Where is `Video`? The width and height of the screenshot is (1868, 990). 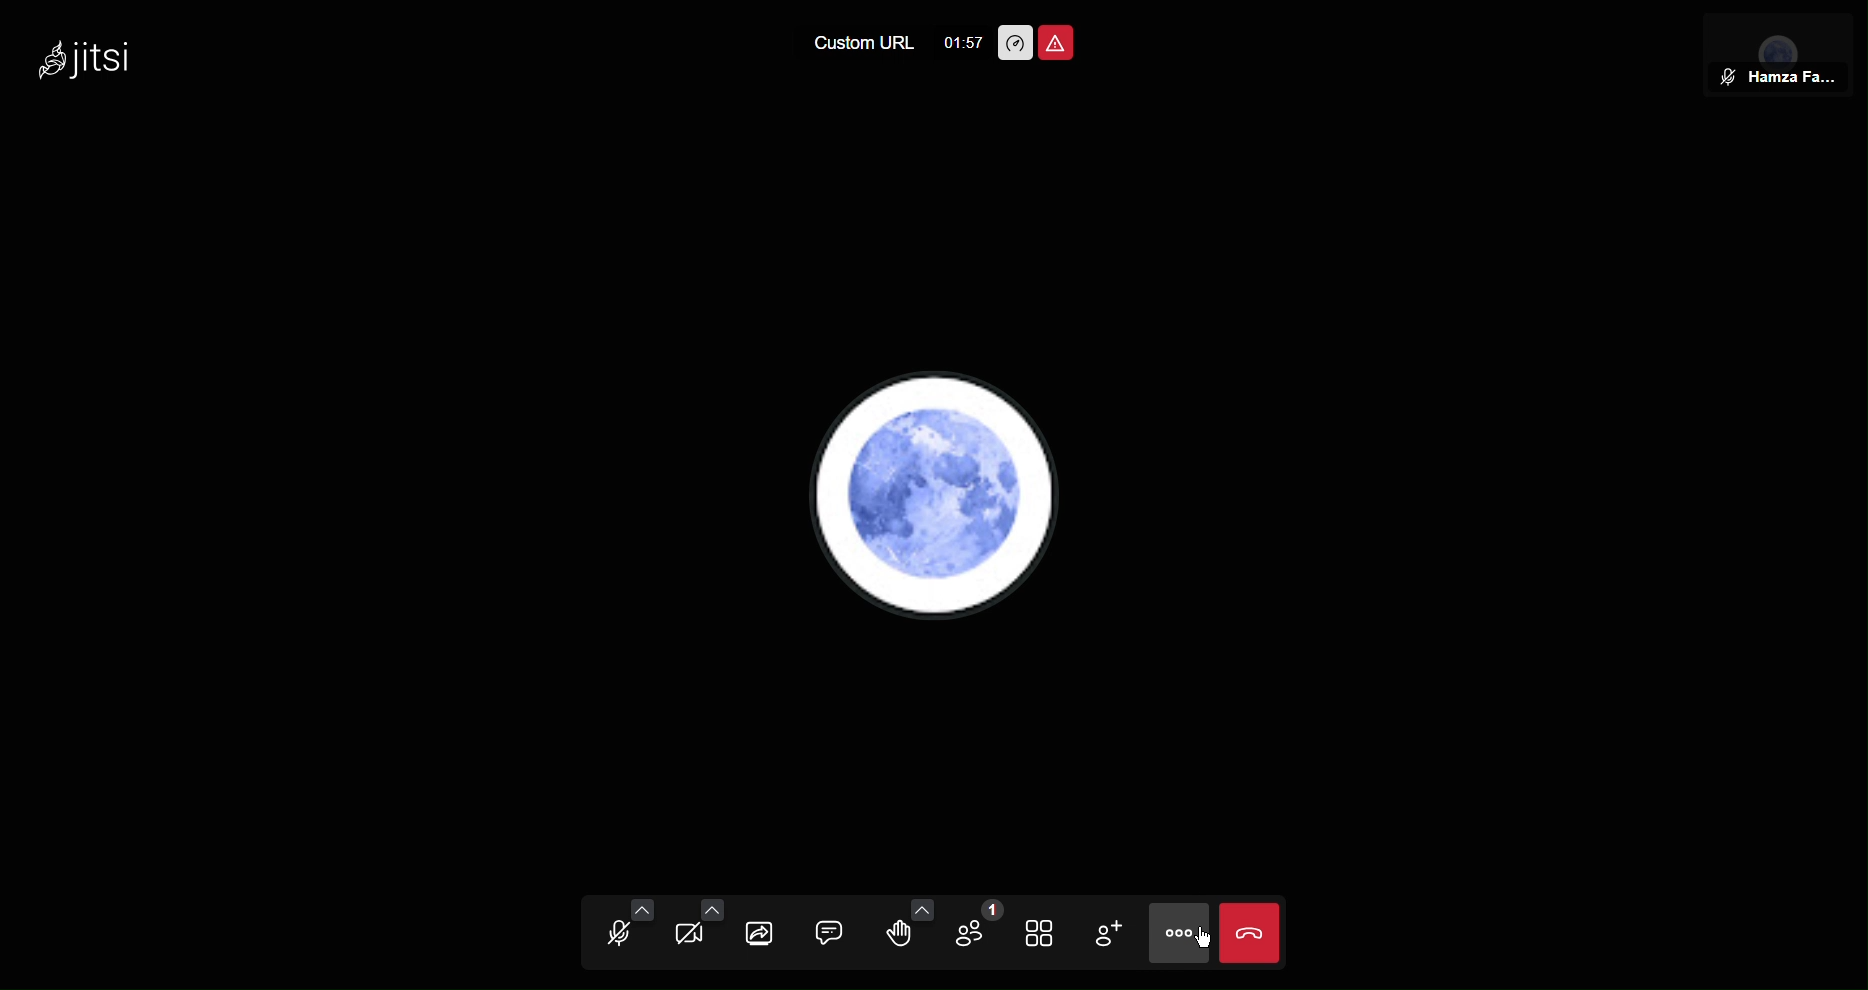 Video is located at coordinates (694, 932).